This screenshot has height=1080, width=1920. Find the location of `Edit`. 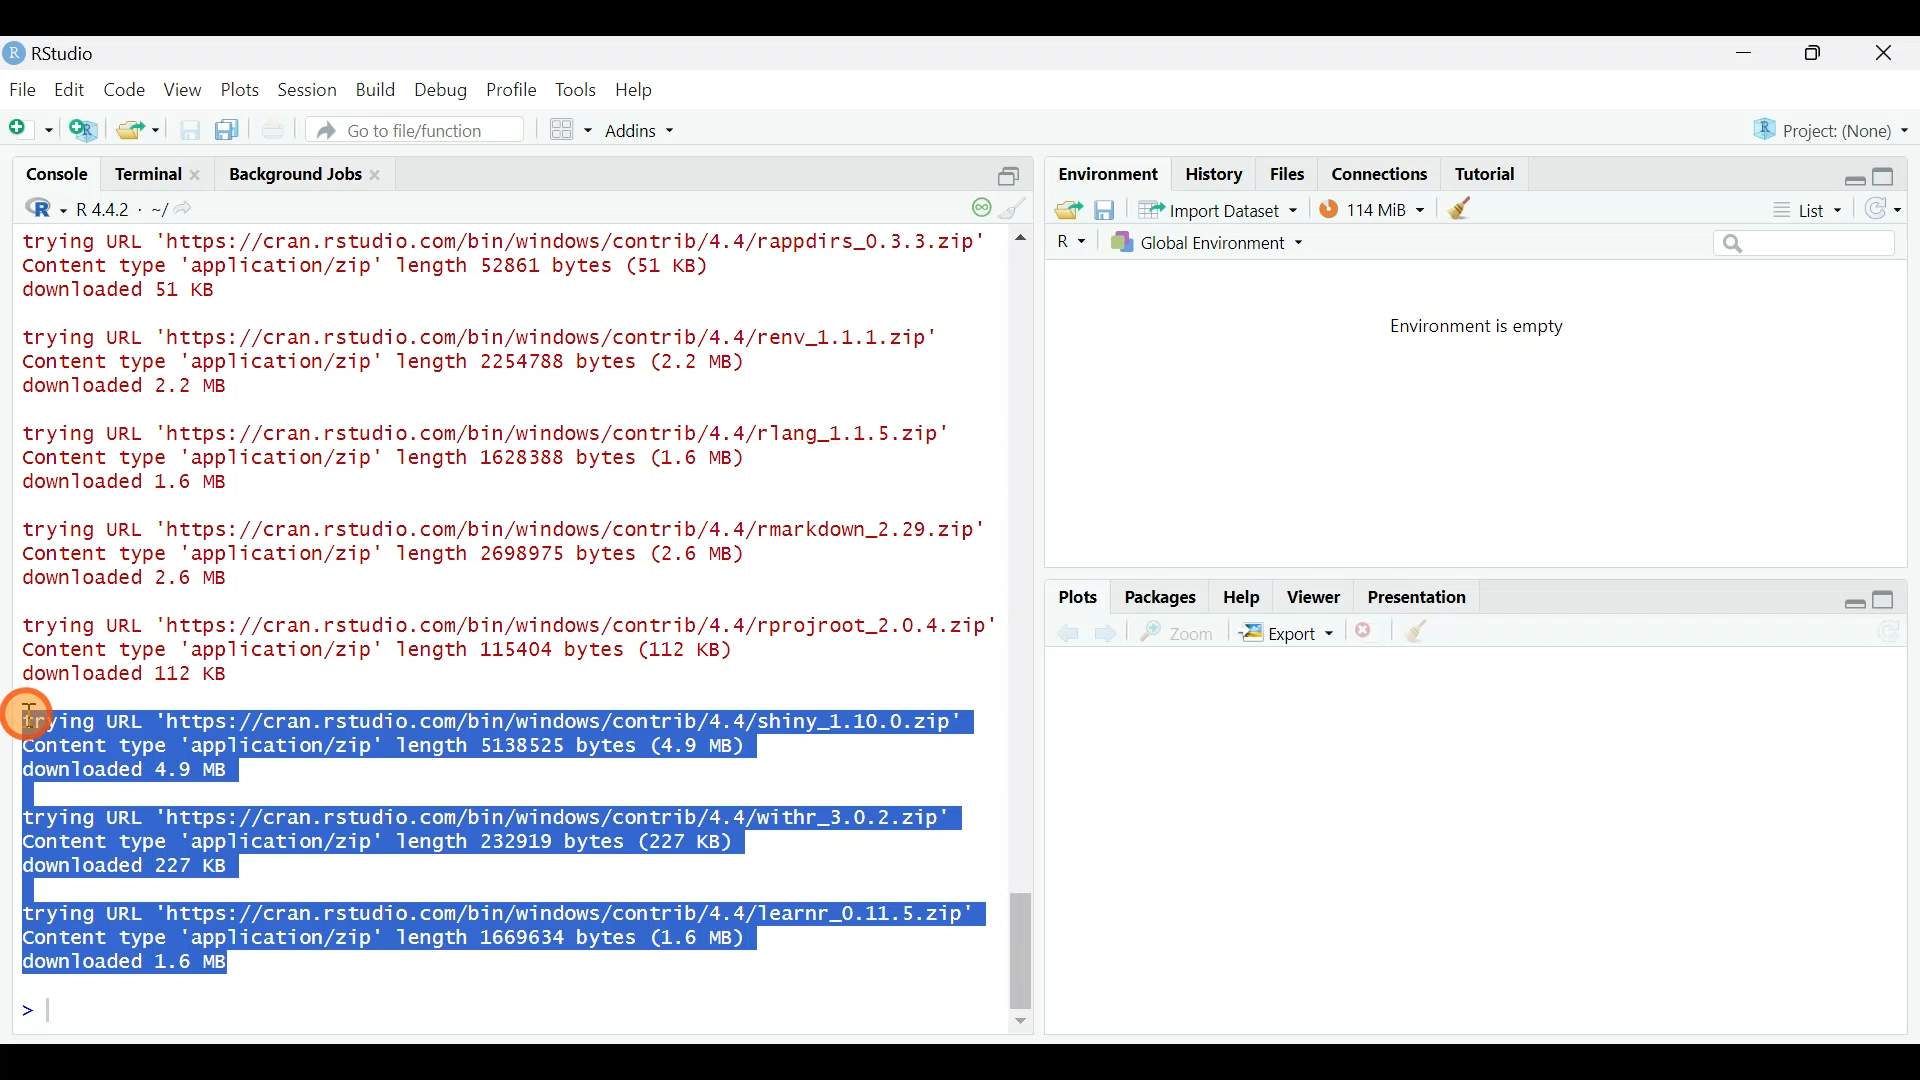

Edit is located at coordinates (73, 91).